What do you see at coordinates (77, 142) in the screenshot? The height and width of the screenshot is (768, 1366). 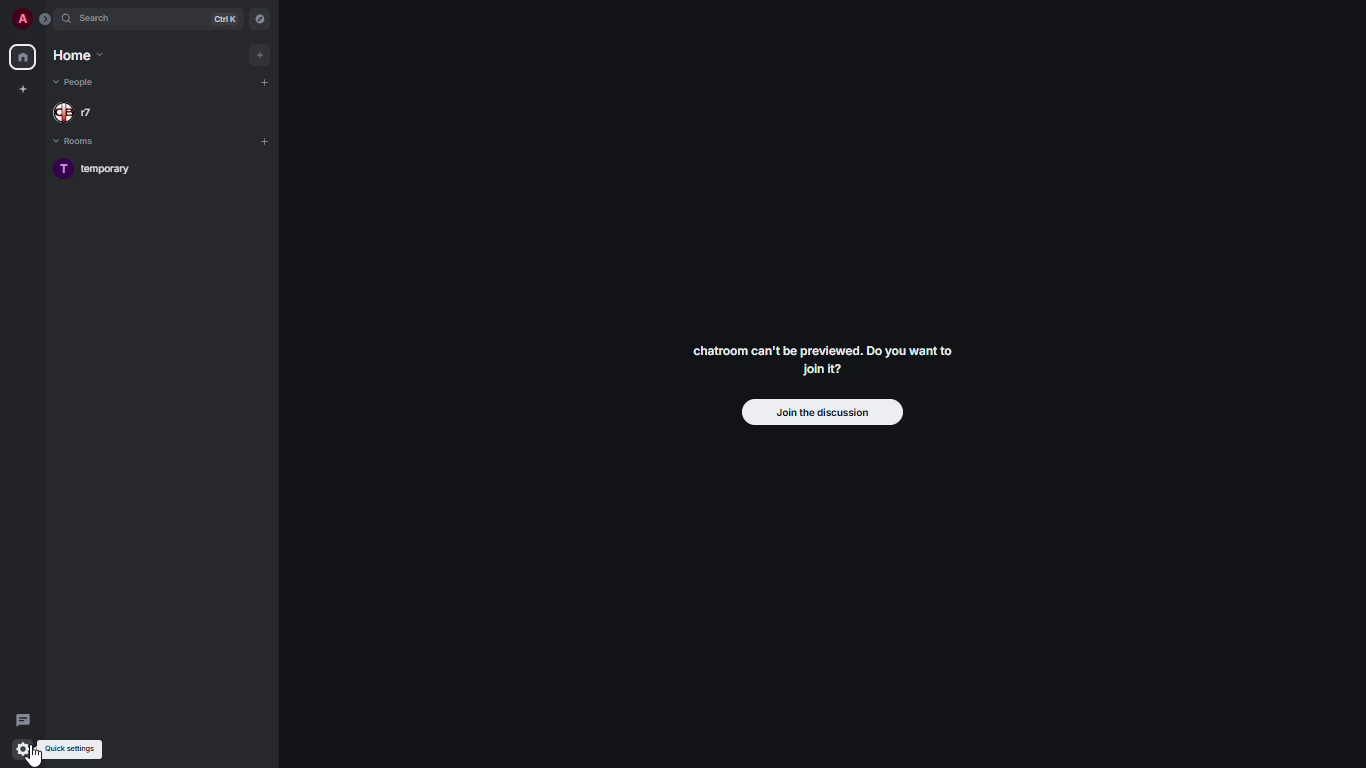 I see `rooms` at bounding box center [77, 142].